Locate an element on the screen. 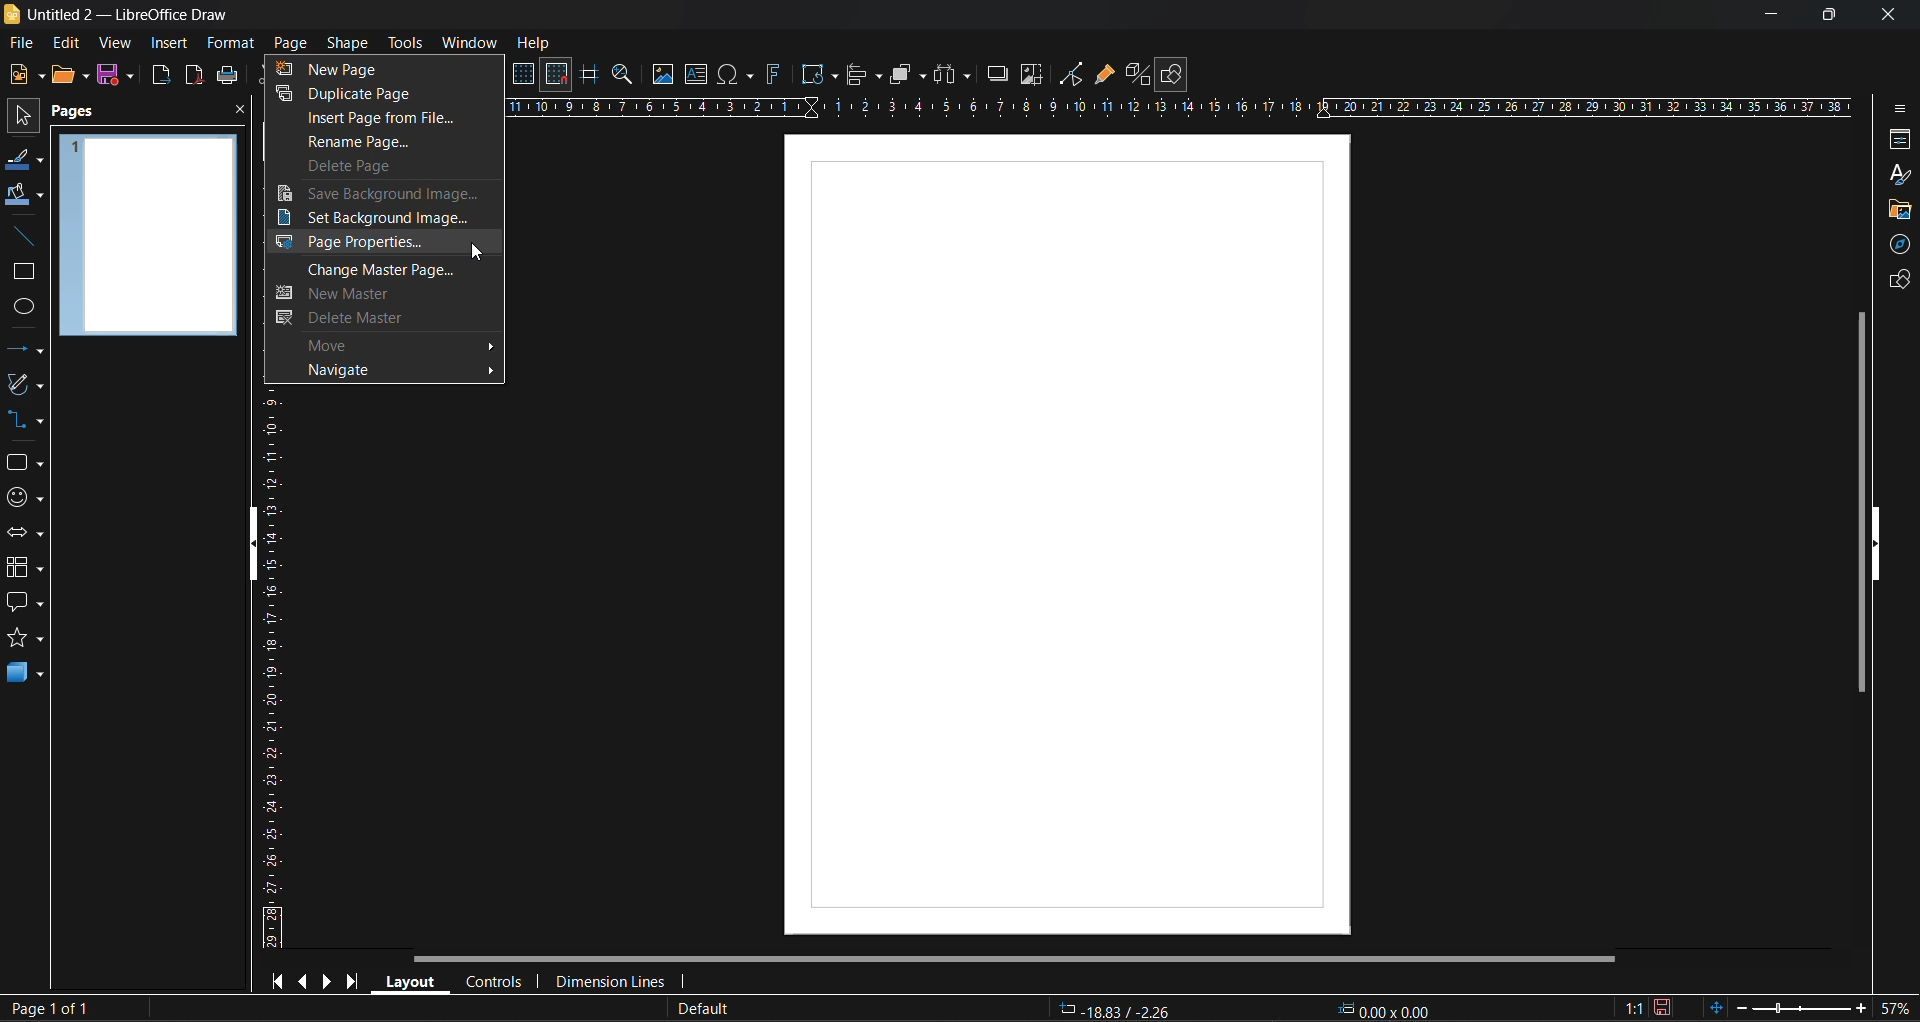 This screenshot has height=1022, width=1920. format is located at coordinates (228, 42).